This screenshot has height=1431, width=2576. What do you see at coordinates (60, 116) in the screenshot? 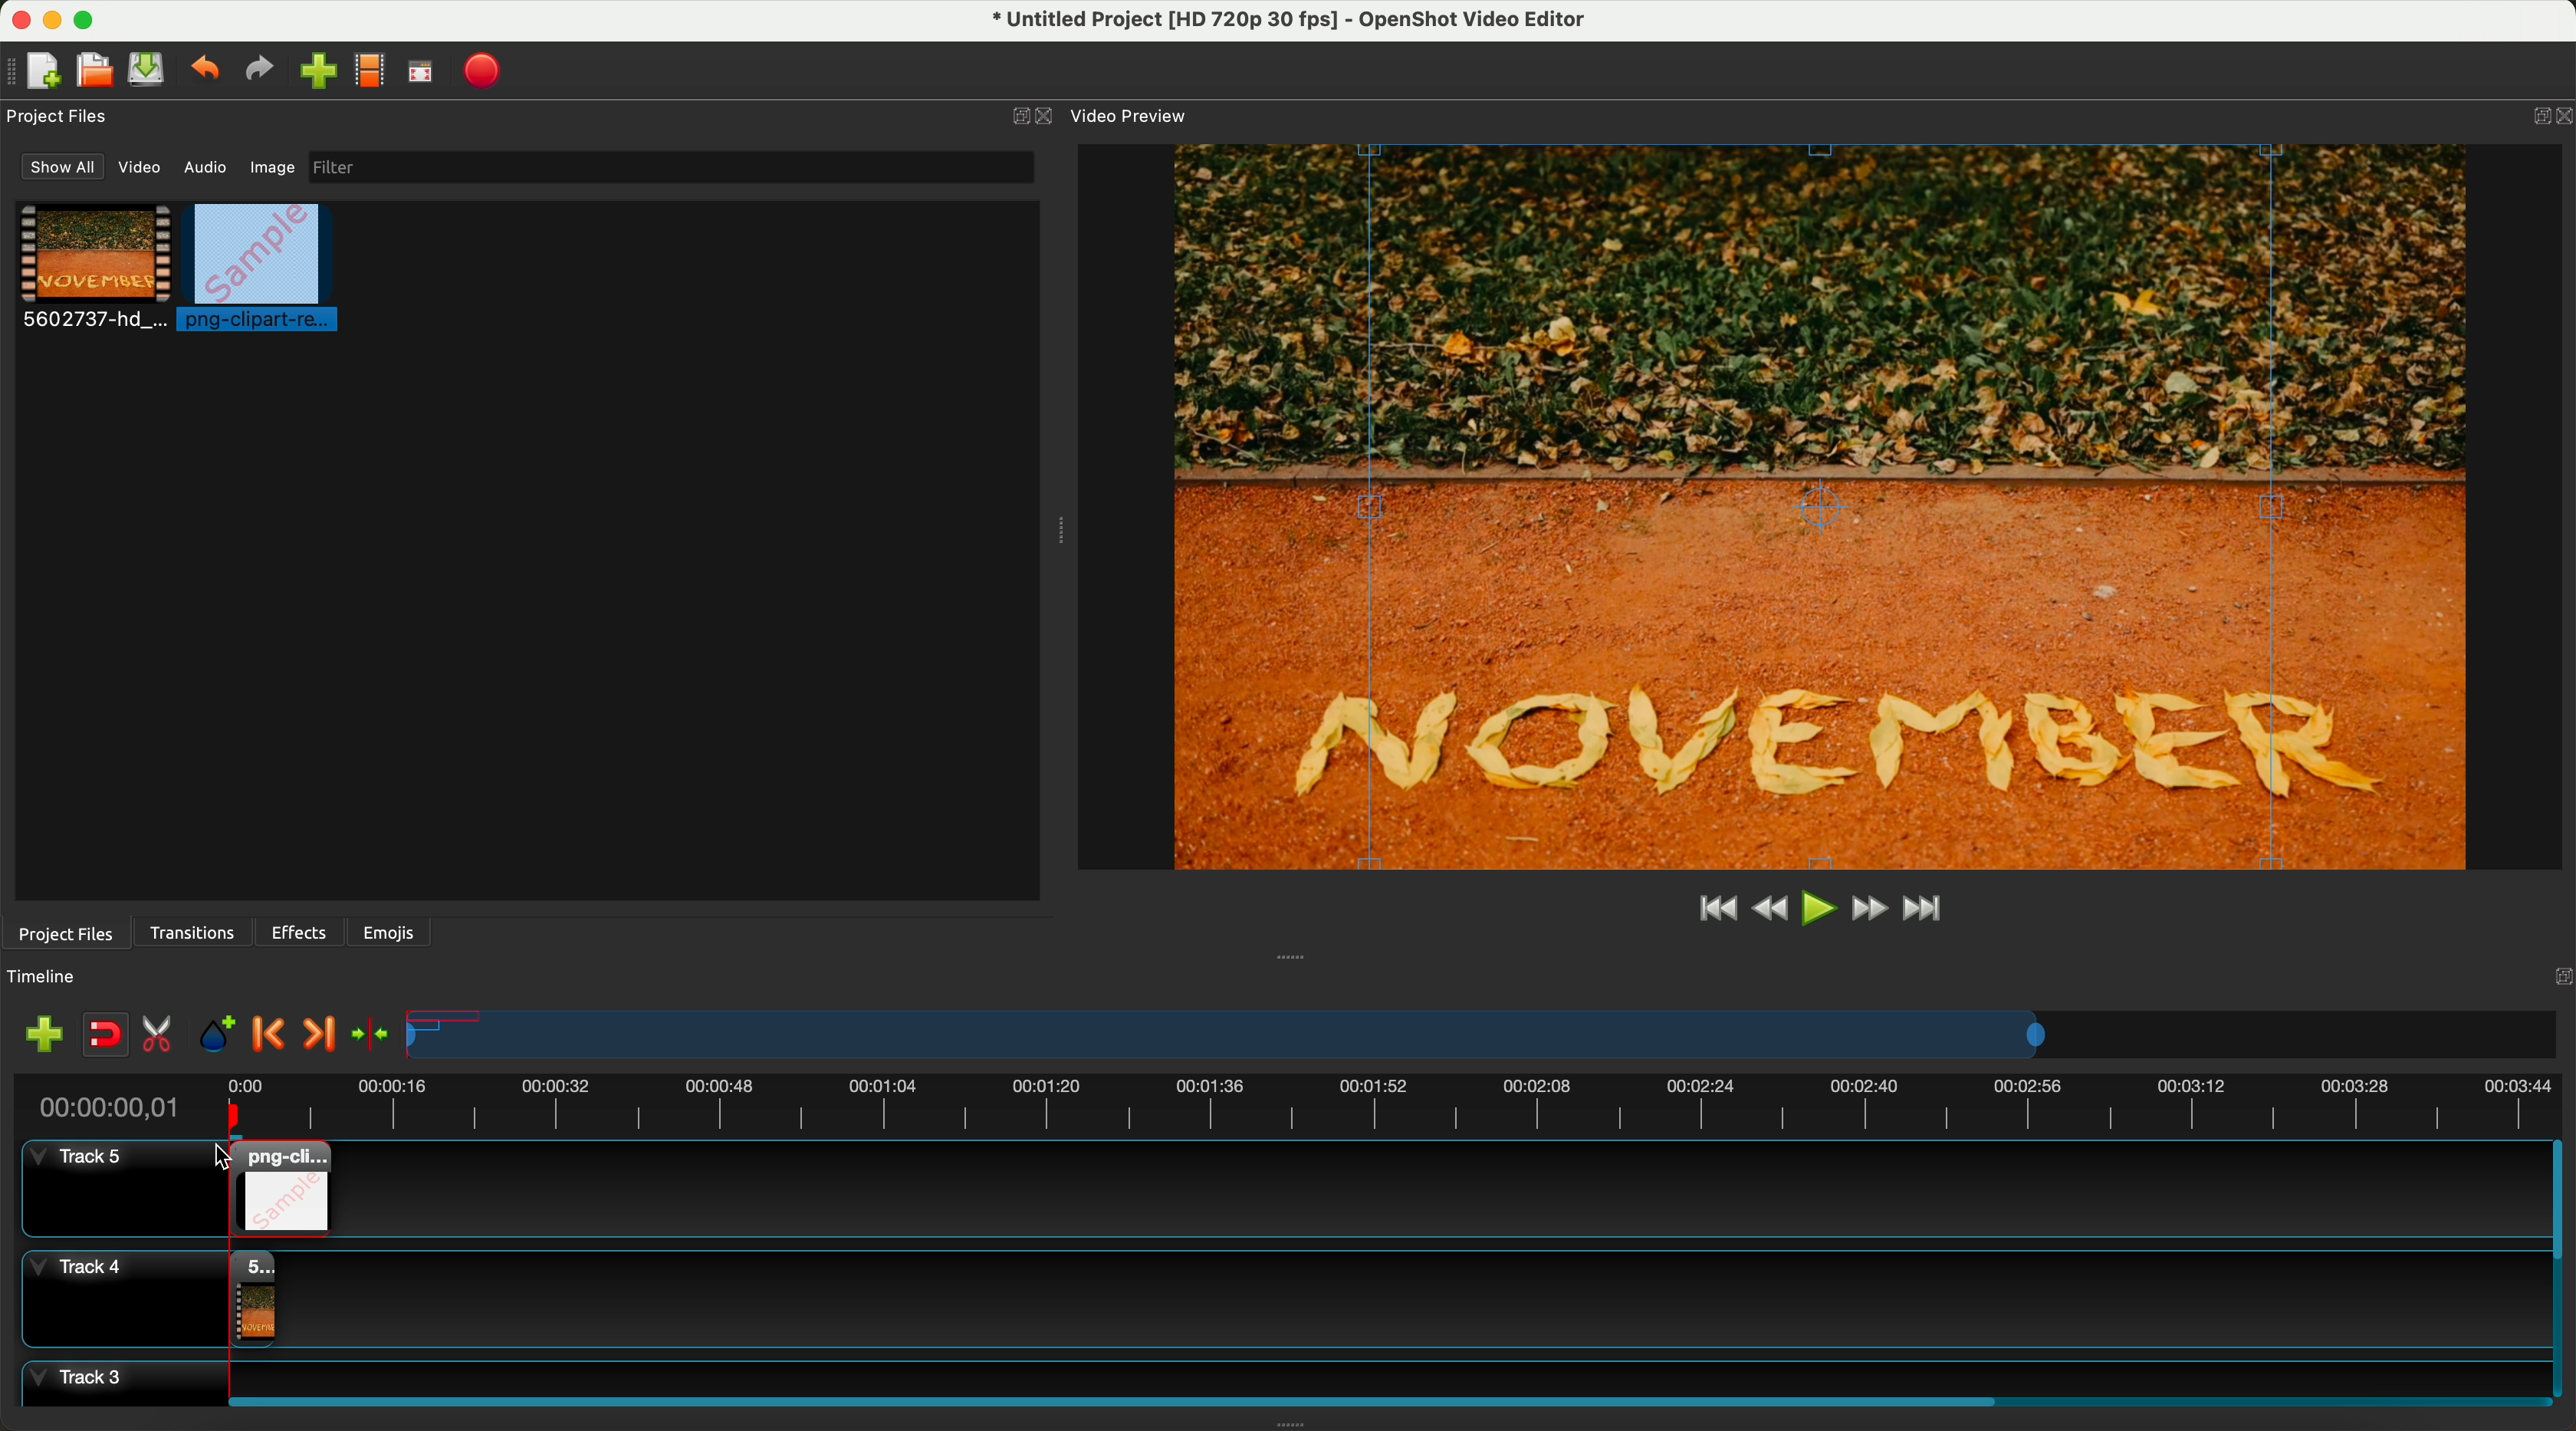
I see `project files` at bounding box center [60, 116].